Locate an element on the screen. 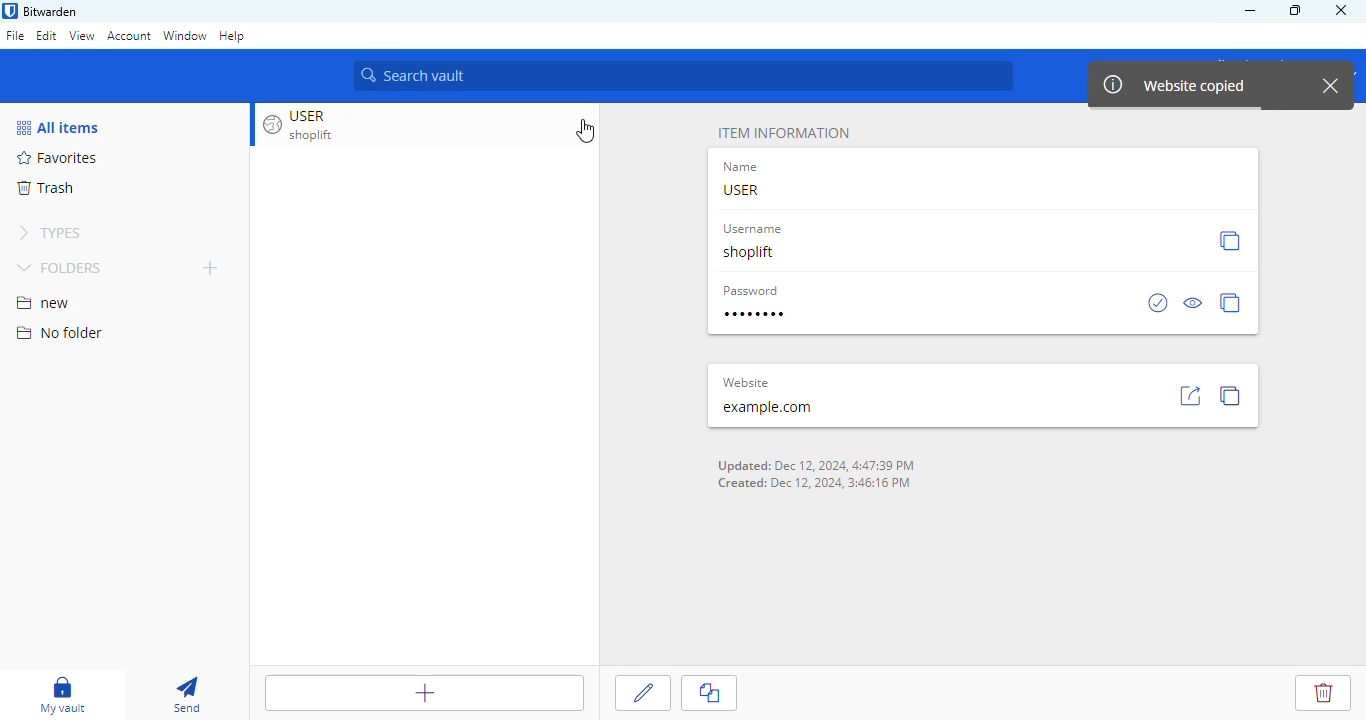 The height and width of the screenshot is (720, 1366). edit is located at coordinates (47, 35).